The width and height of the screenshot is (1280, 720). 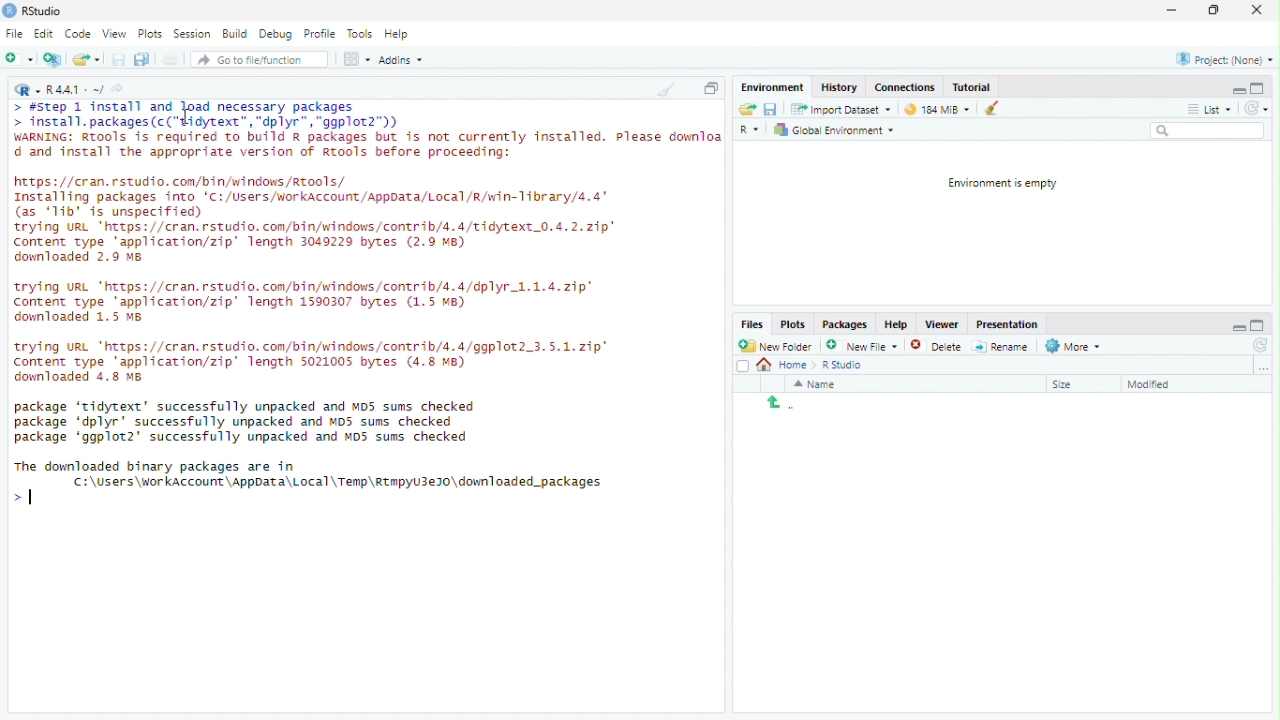 What do you see at coordinates (53, 59) in the screenshot?
I see `Create new project` at bounding box center [53, 59].